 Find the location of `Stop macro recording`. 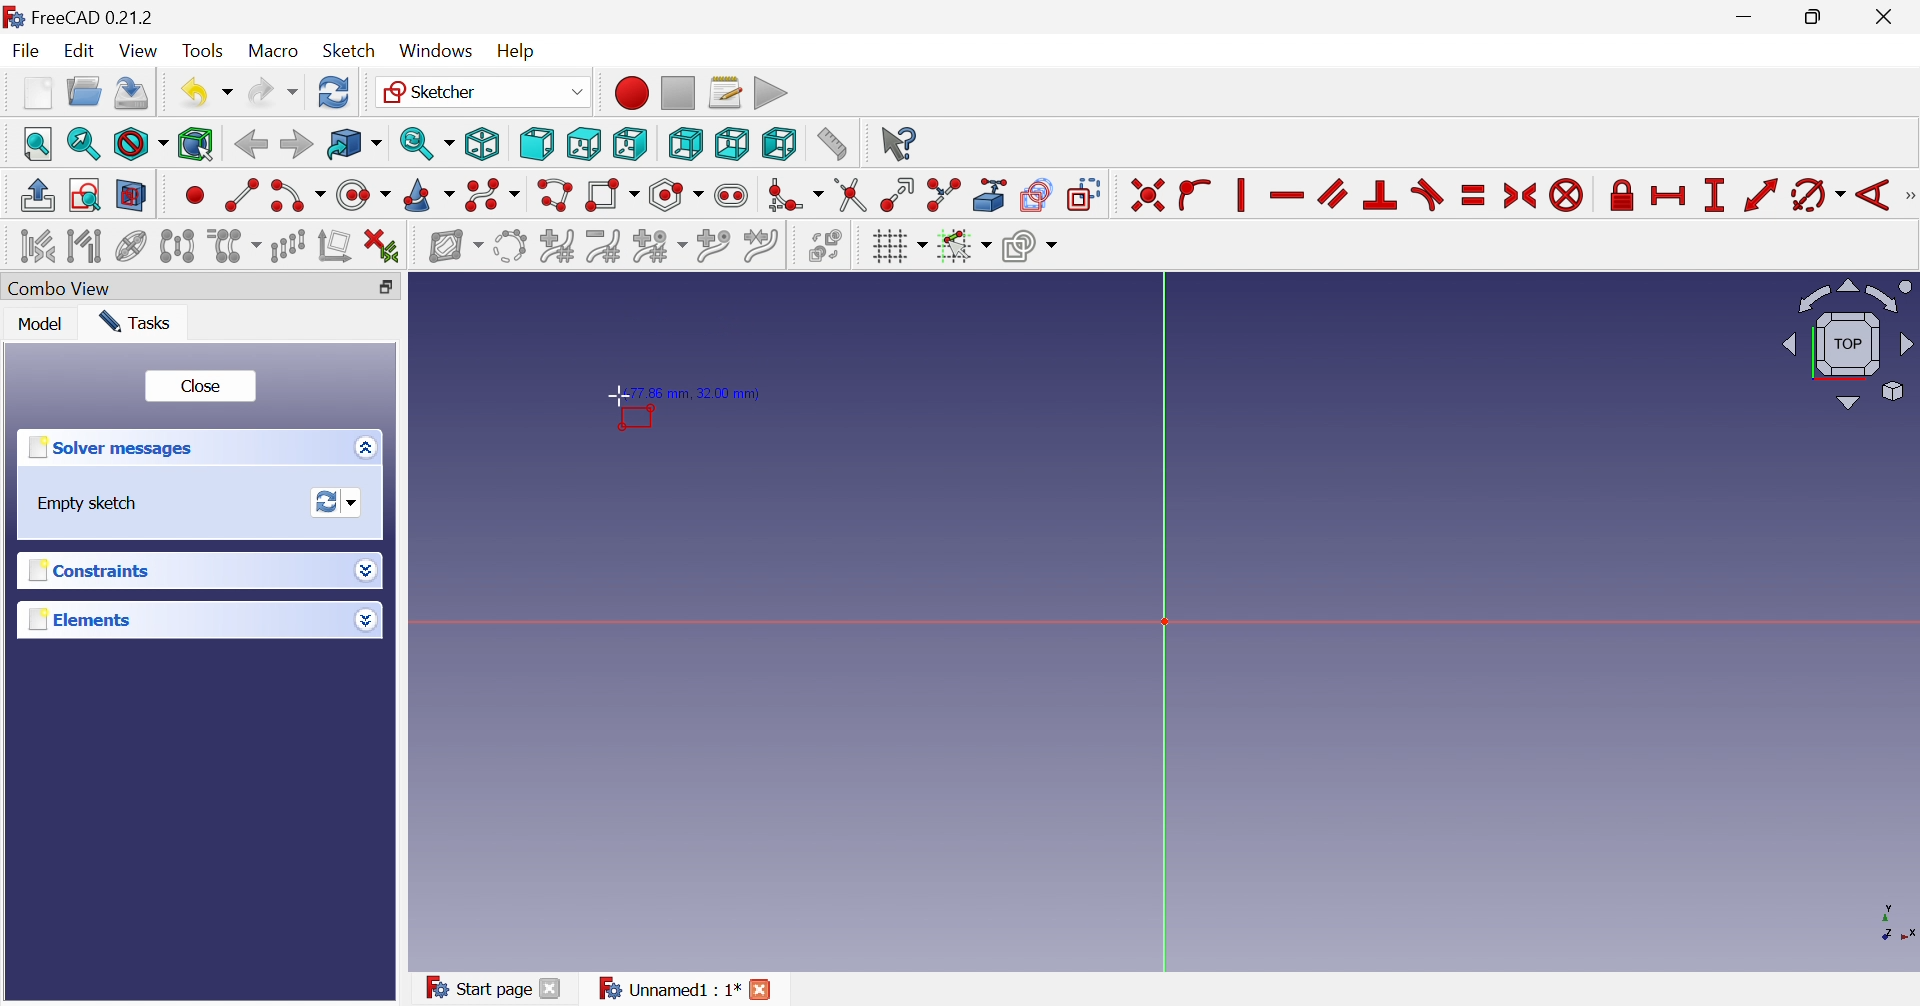

Stop macro recording is located at coordinates (676, 91).